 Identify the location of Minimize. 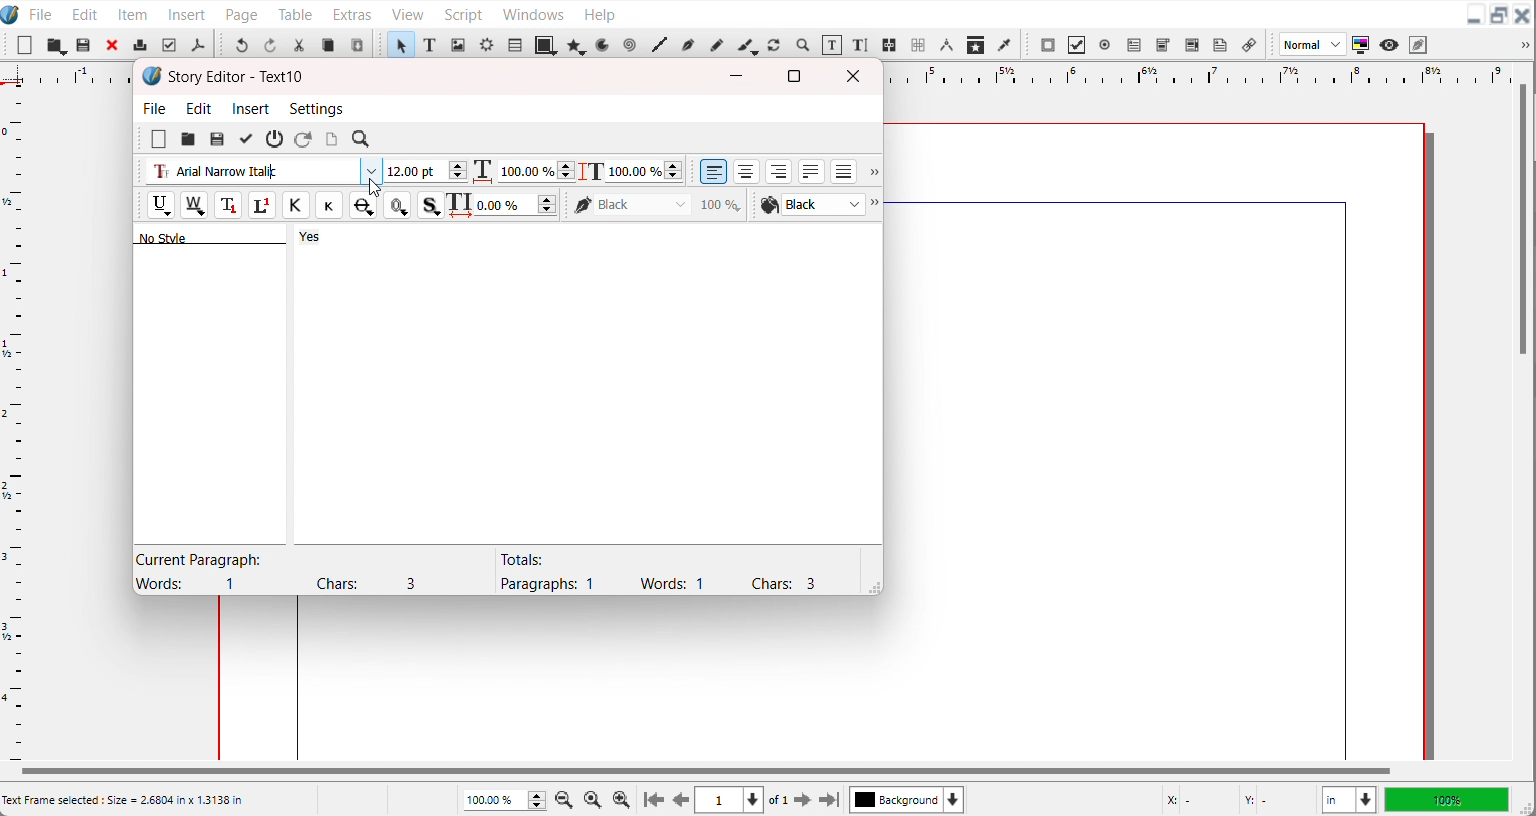
(1474, 16).